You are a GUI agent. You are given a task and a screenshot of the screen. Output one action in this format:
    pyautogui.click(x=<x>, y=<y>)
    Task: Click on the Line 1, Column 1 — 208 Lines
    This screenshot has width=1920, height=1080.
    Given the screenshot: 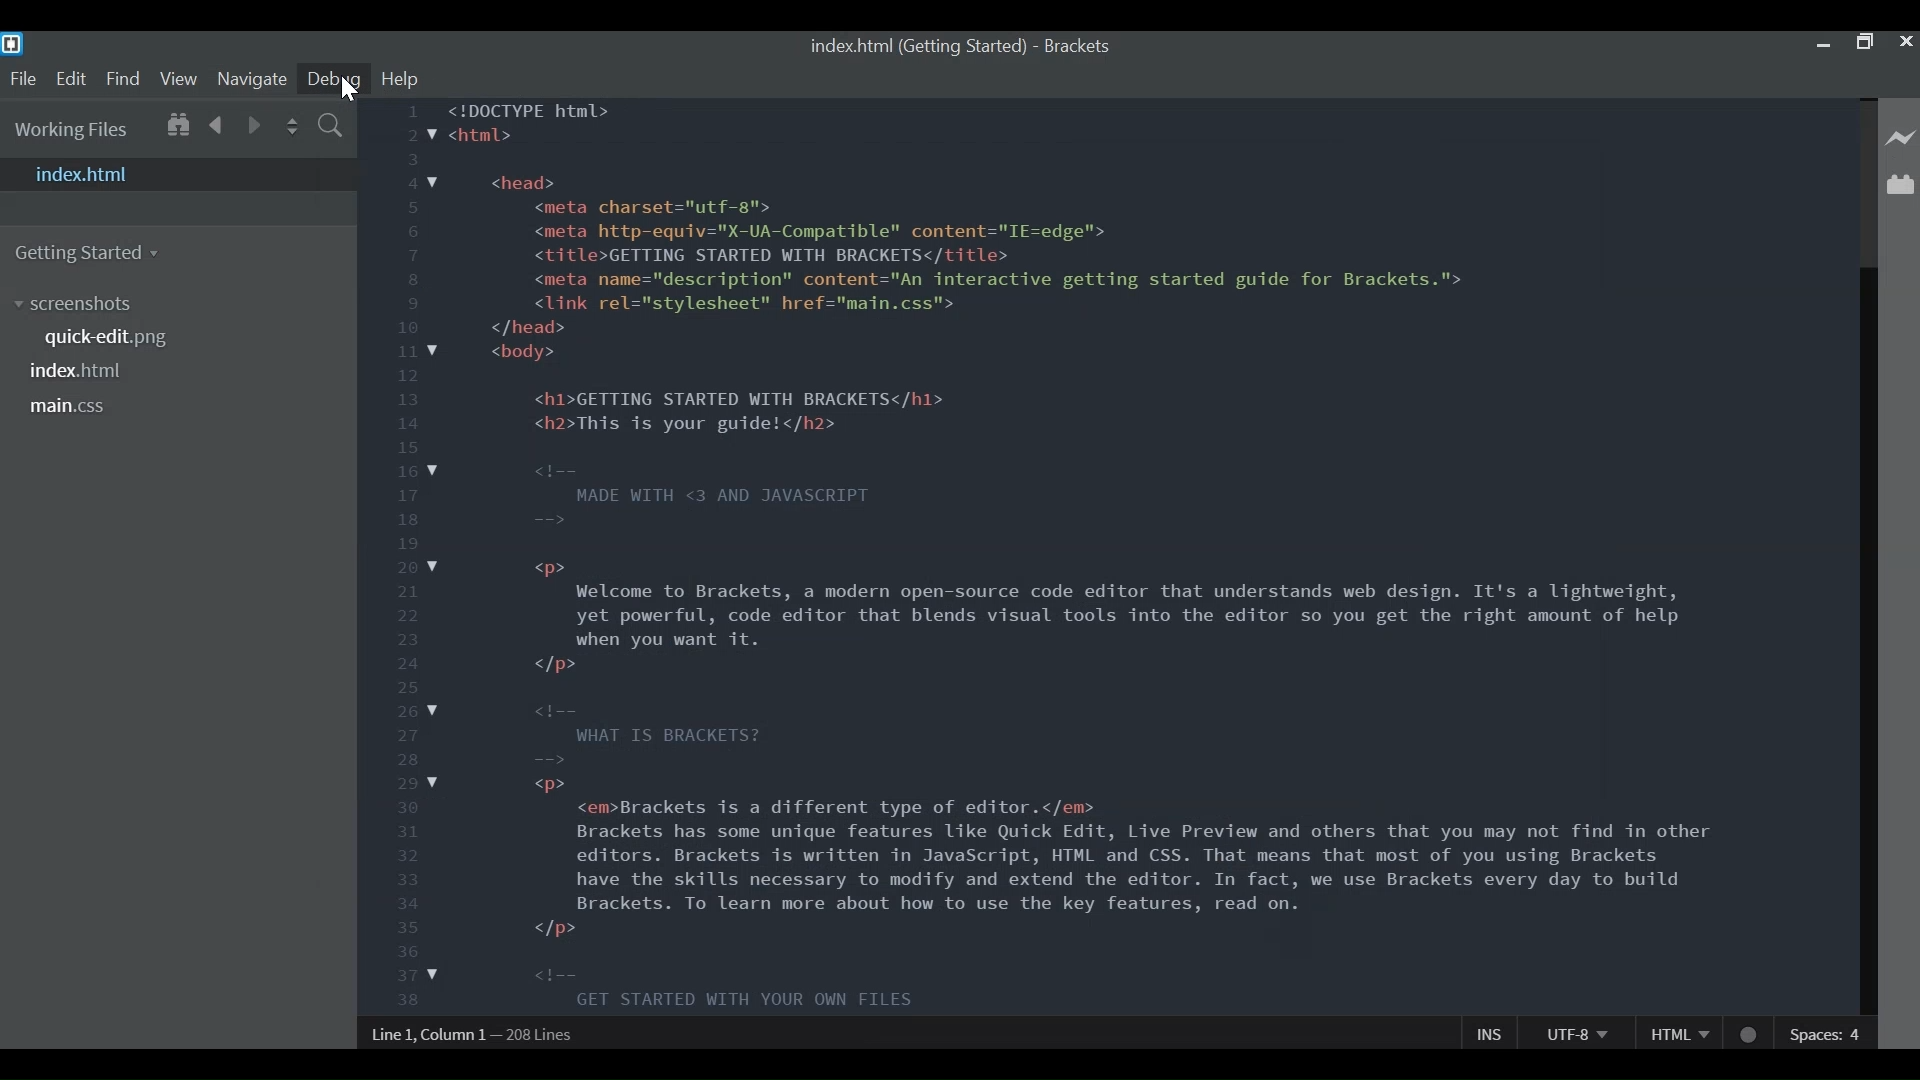 What is the action you would take?
    pyautogui.click(x=480, y=1037)
    